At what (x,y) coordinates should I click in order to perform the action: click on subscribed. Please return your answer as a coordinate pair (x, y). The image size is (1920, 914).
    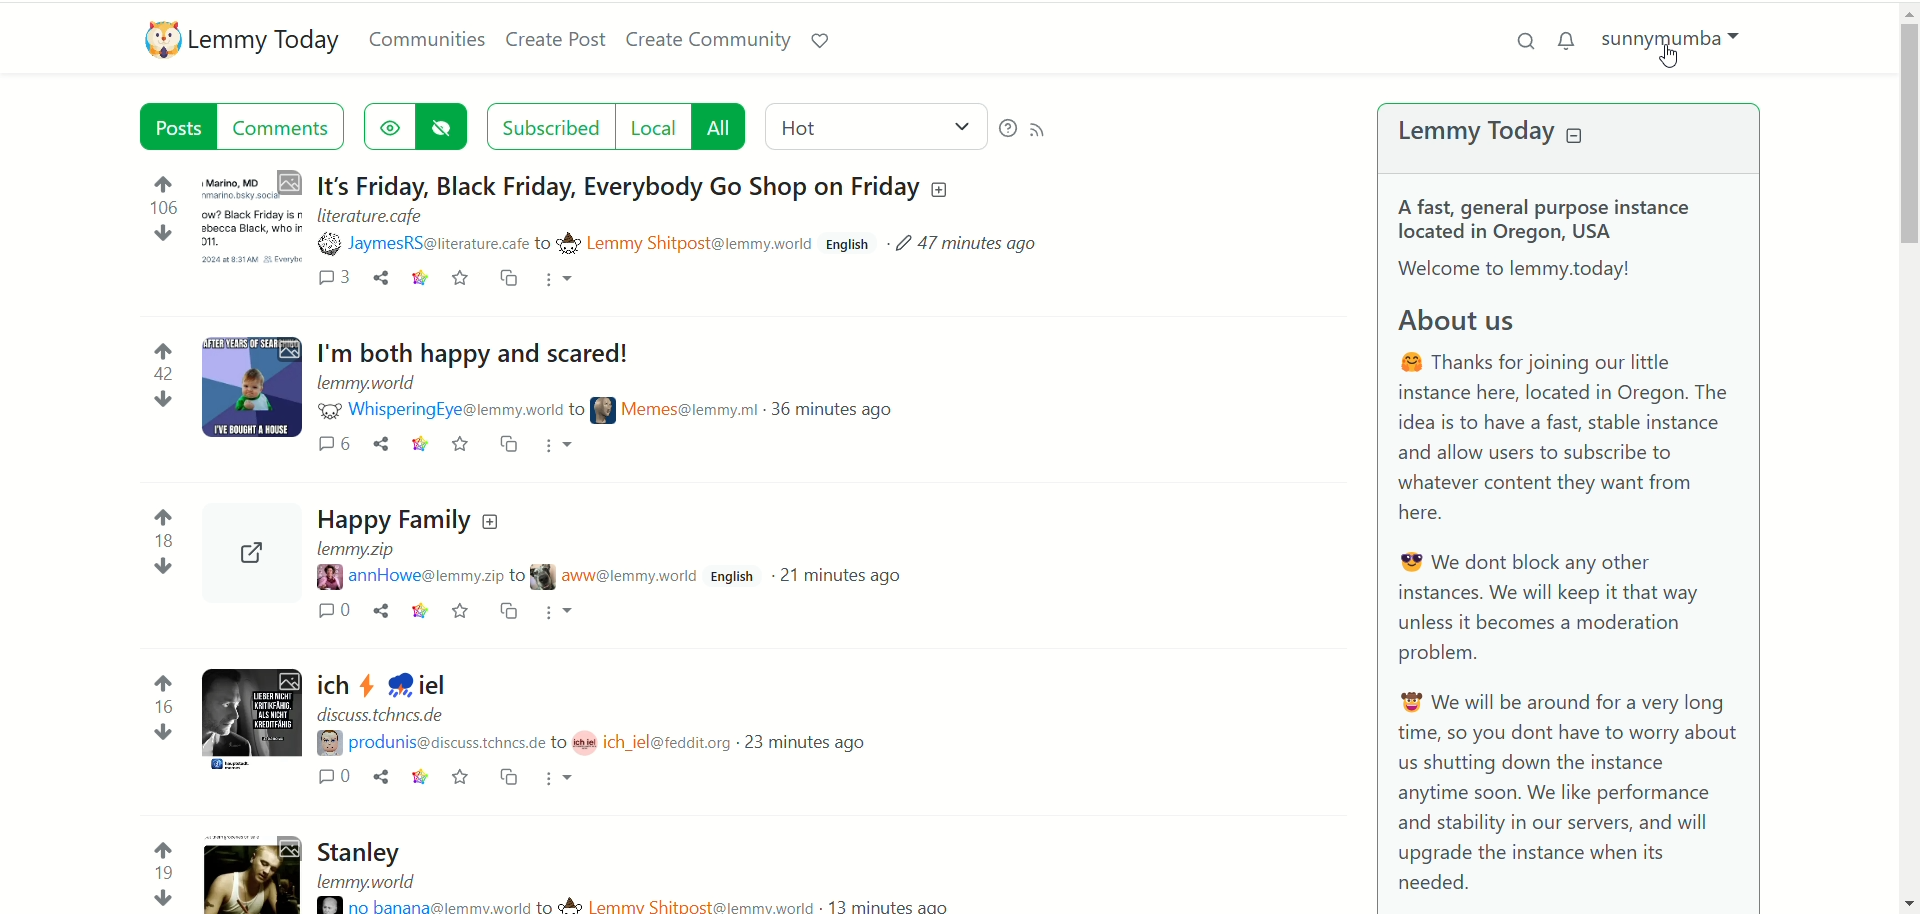
    Looking at the image, I should click on (550, 126).